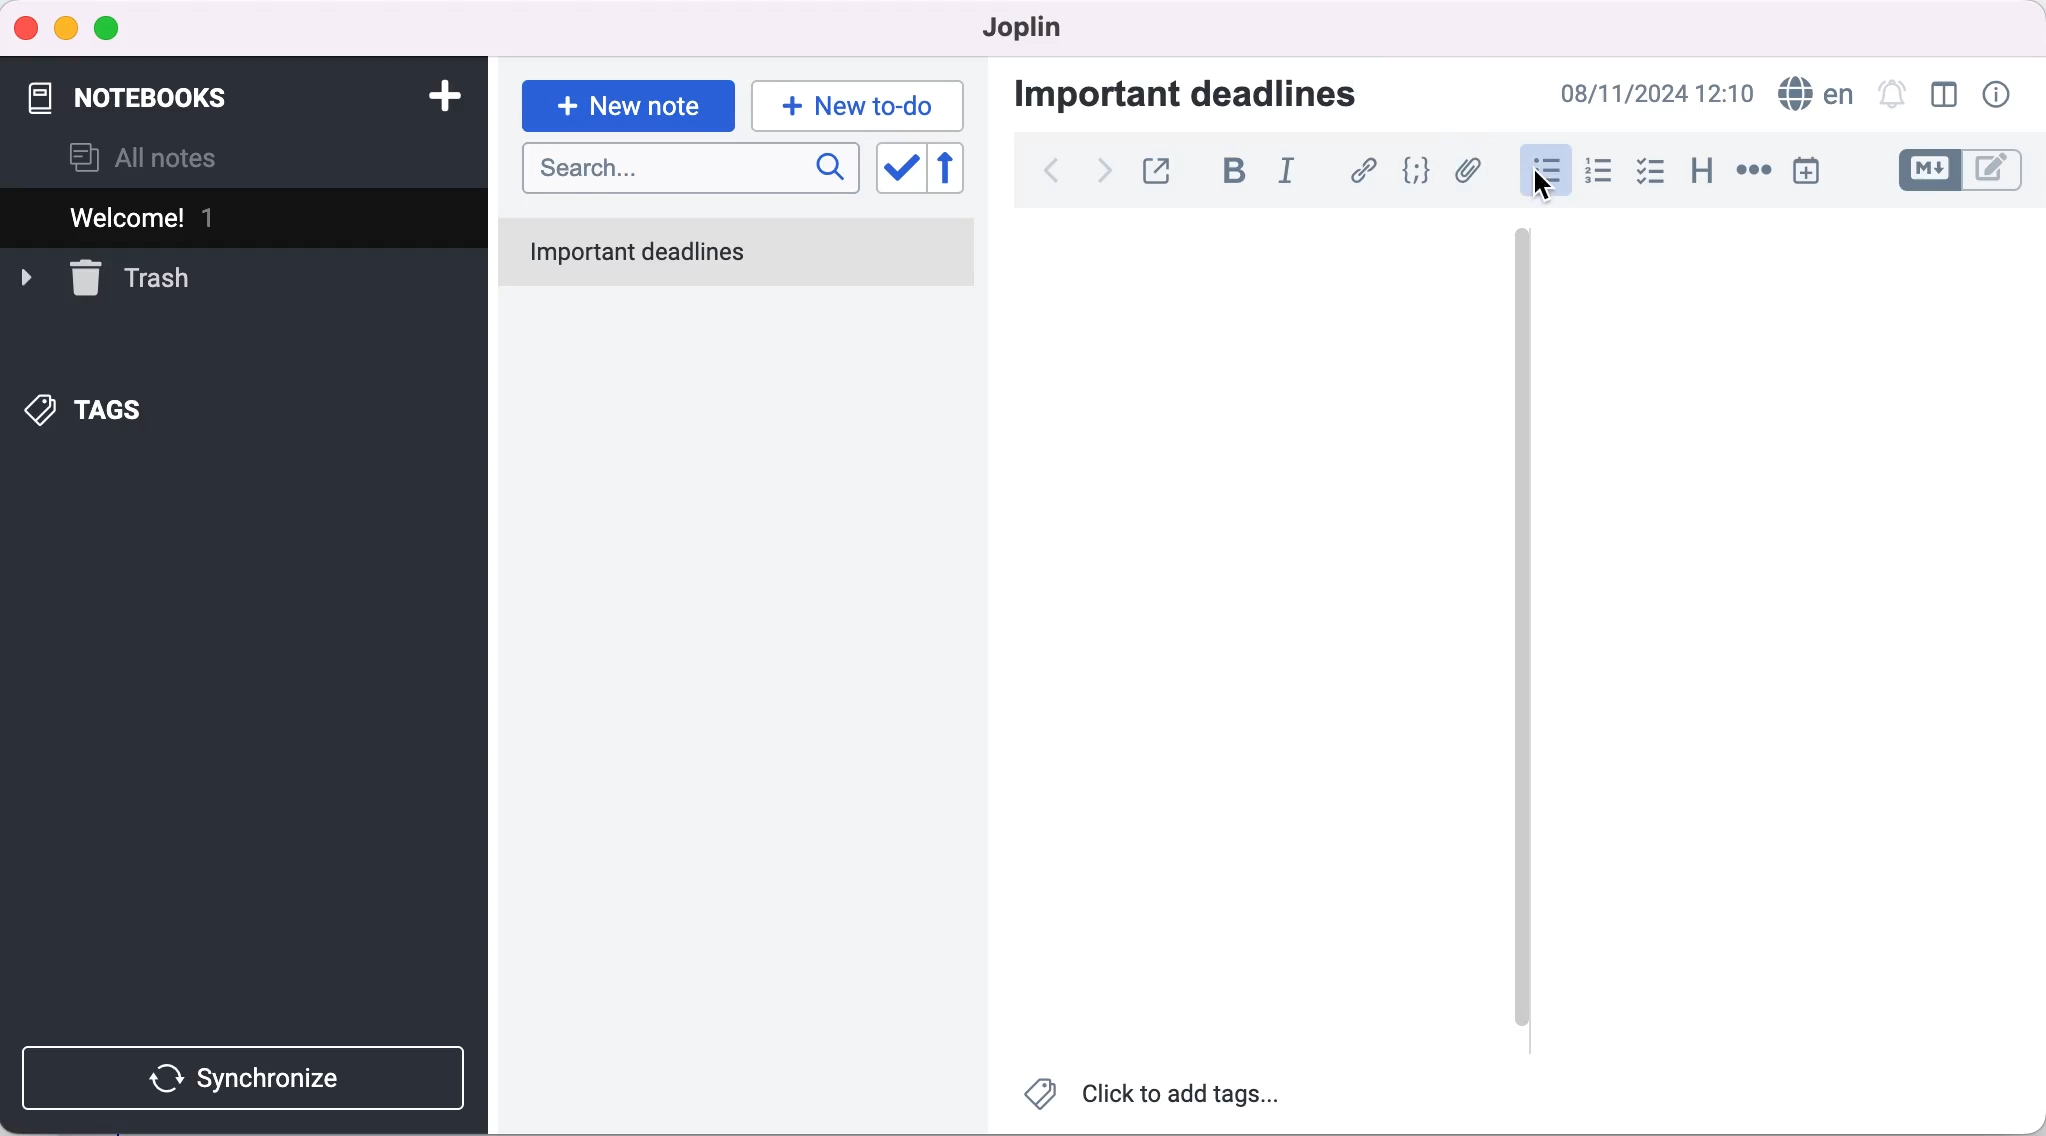 This screenshot has height=1136, width=2046. Describe the element at coordinates (1545, 172) in the screenshot. I see `cursor` at that location.